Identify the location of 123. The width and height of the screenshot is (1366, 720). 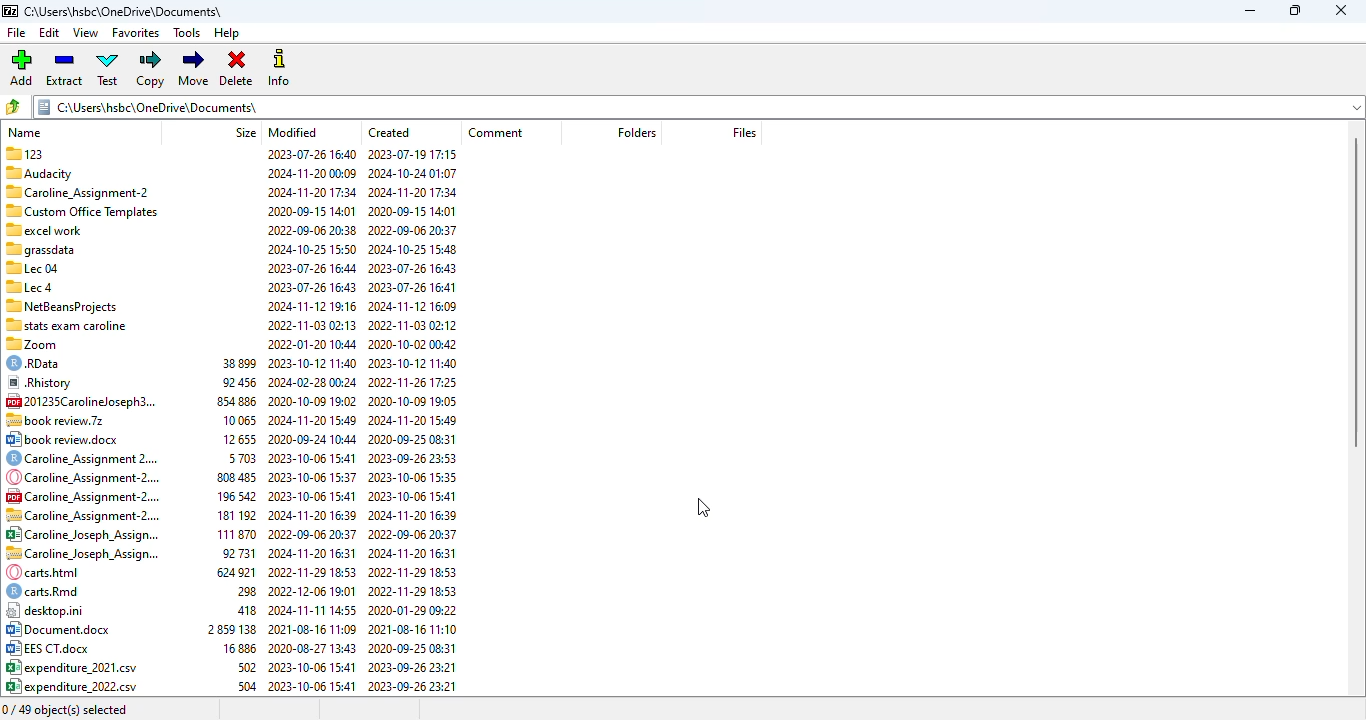
(234, 153).